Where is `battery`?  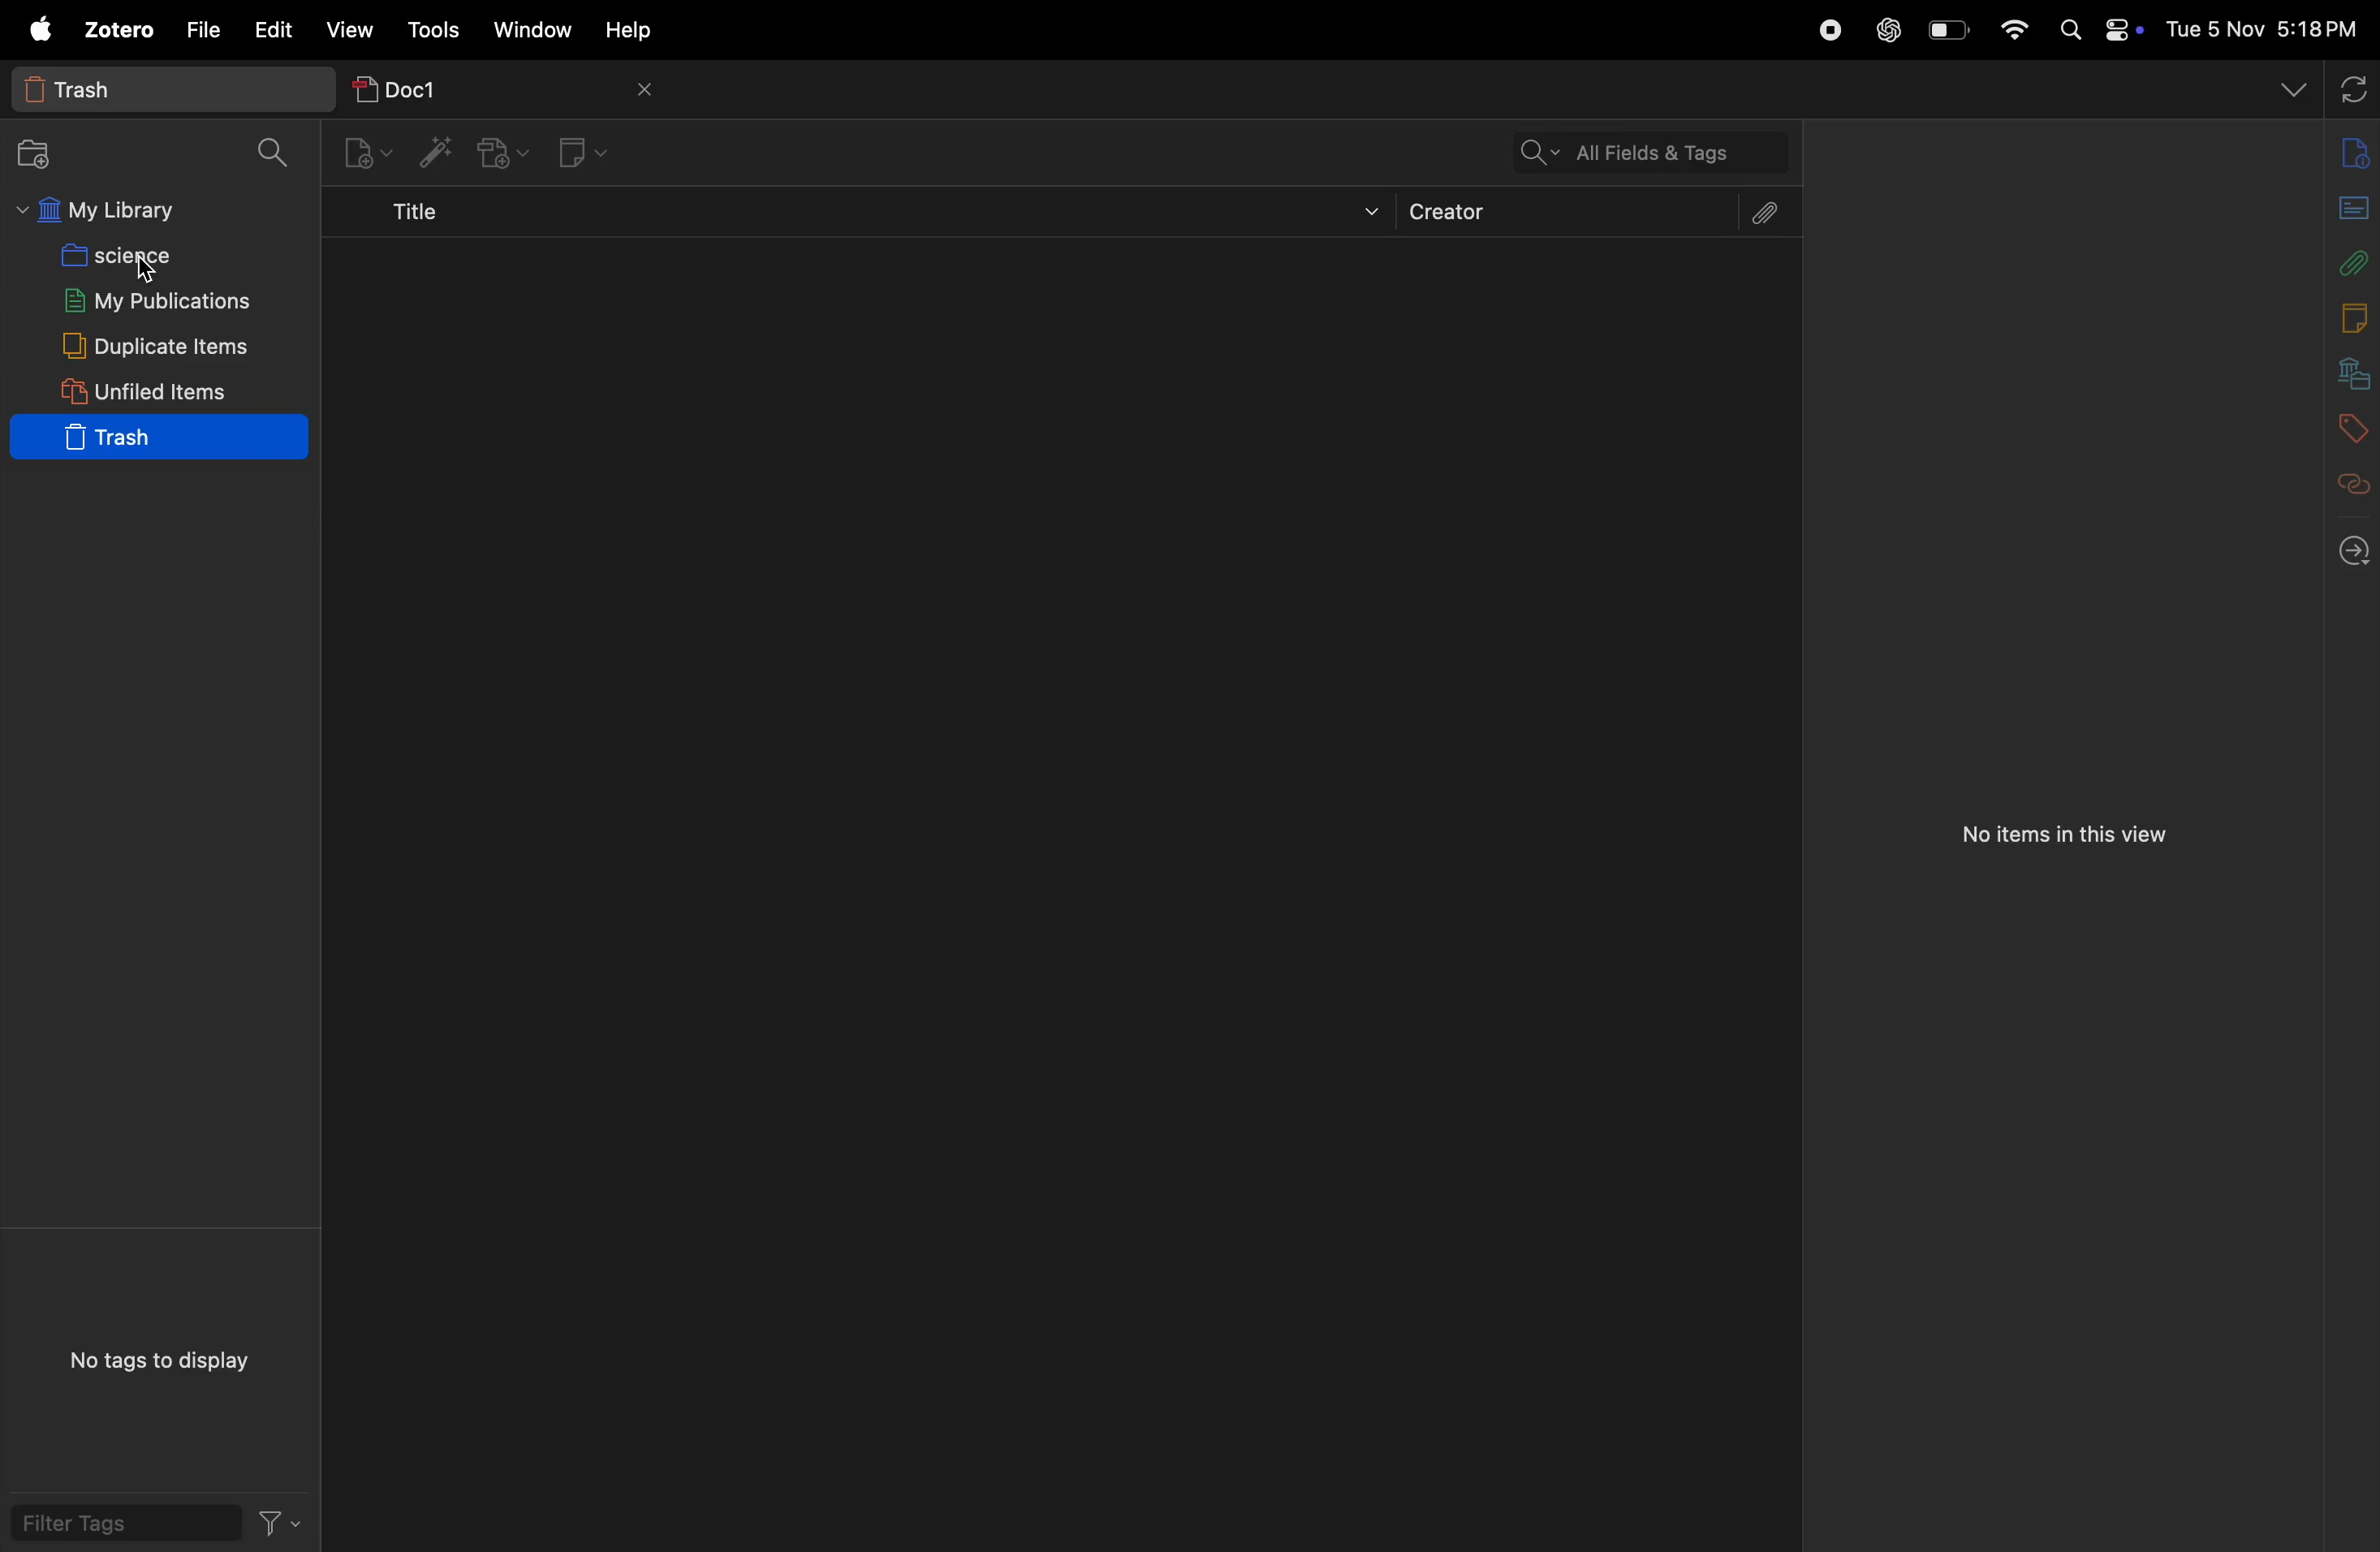
battery is located at coordinates (1943, 29).